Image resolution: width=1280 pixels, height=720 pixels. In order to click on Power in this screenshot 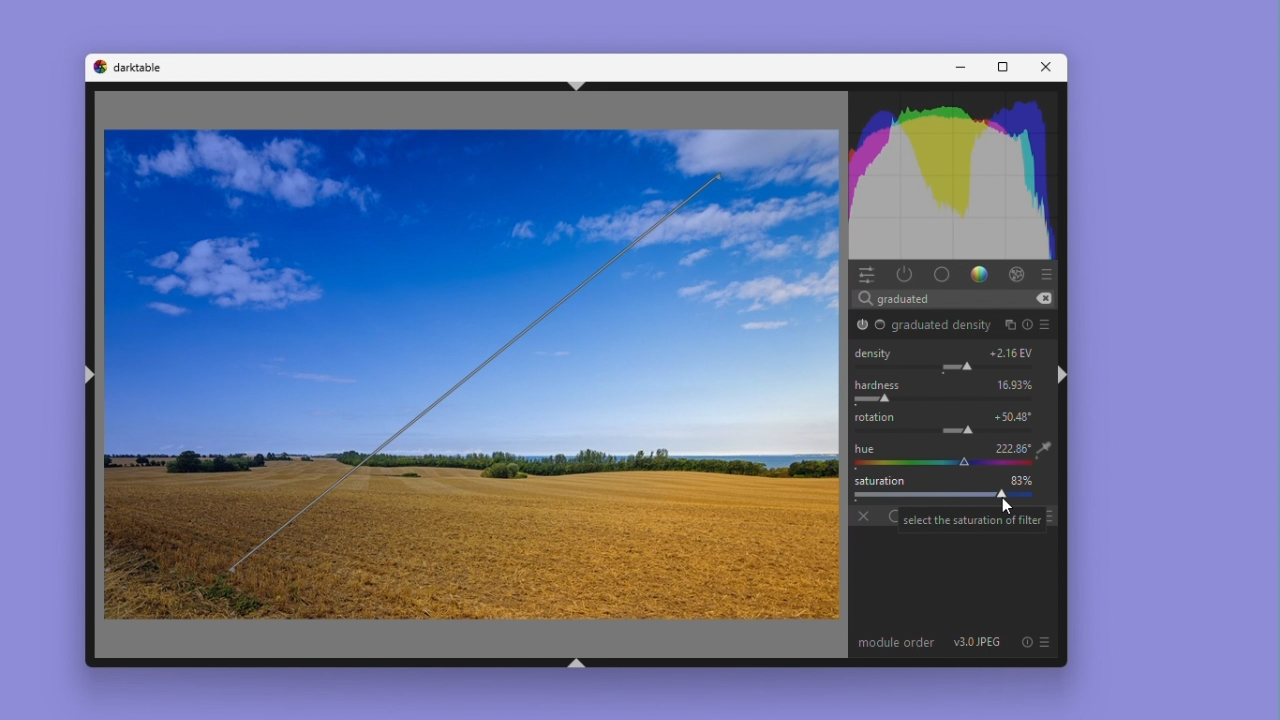, I will do `click(905, 273)`.